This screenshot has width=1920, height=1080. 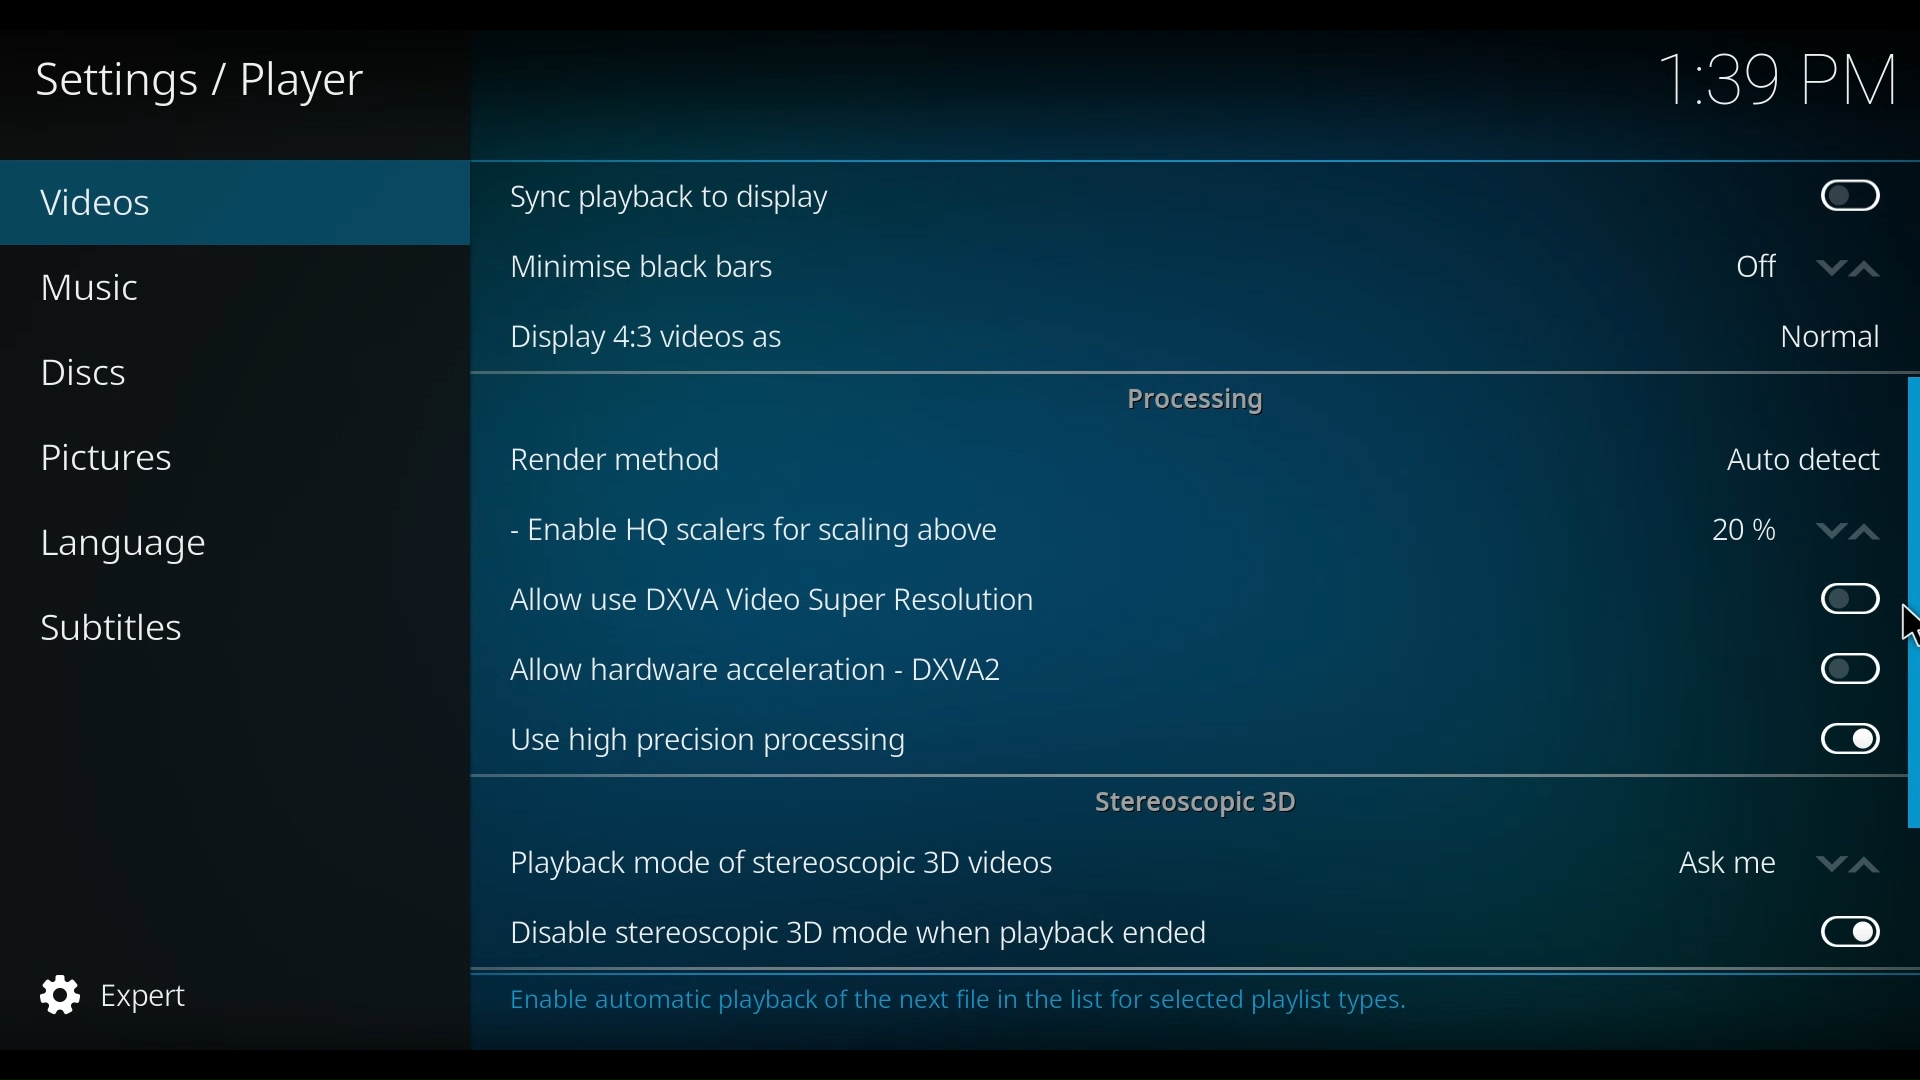 I want to click on Stereoscopic 3D, so click(x=1201, y=805).